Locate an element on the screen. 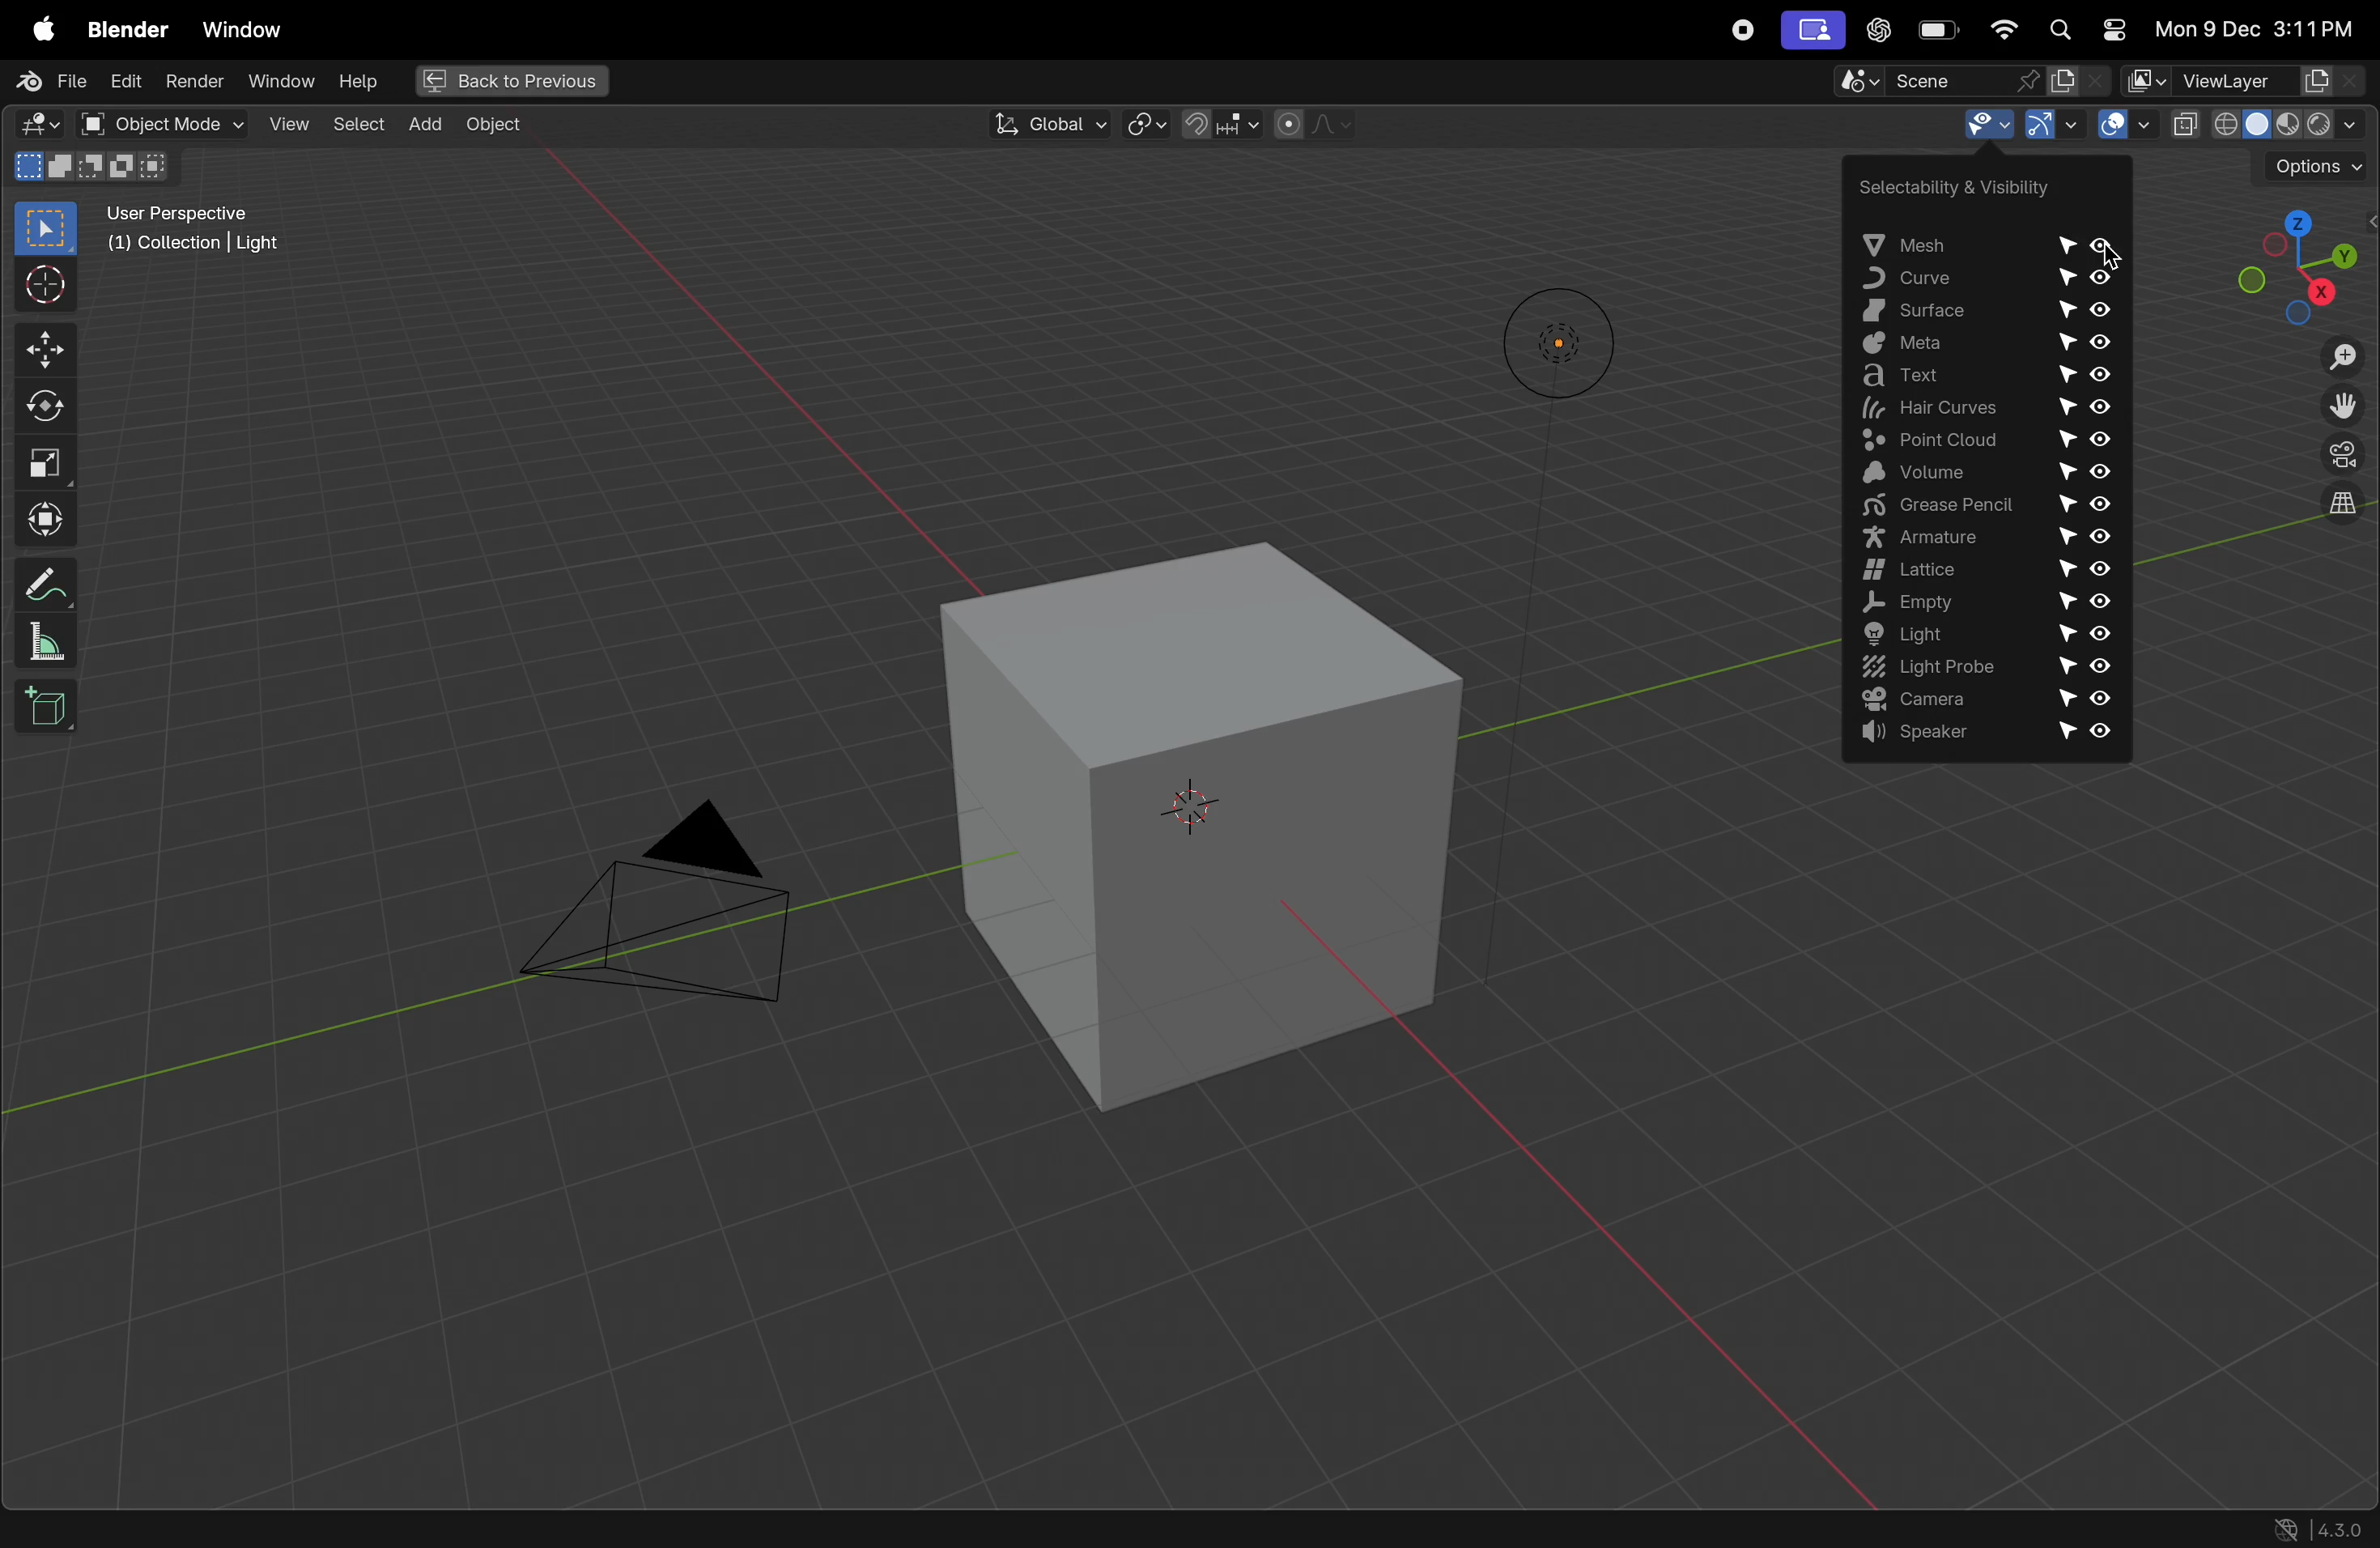 The image size is (2380, 1548). wifi is located at coordinates (2000, 30).